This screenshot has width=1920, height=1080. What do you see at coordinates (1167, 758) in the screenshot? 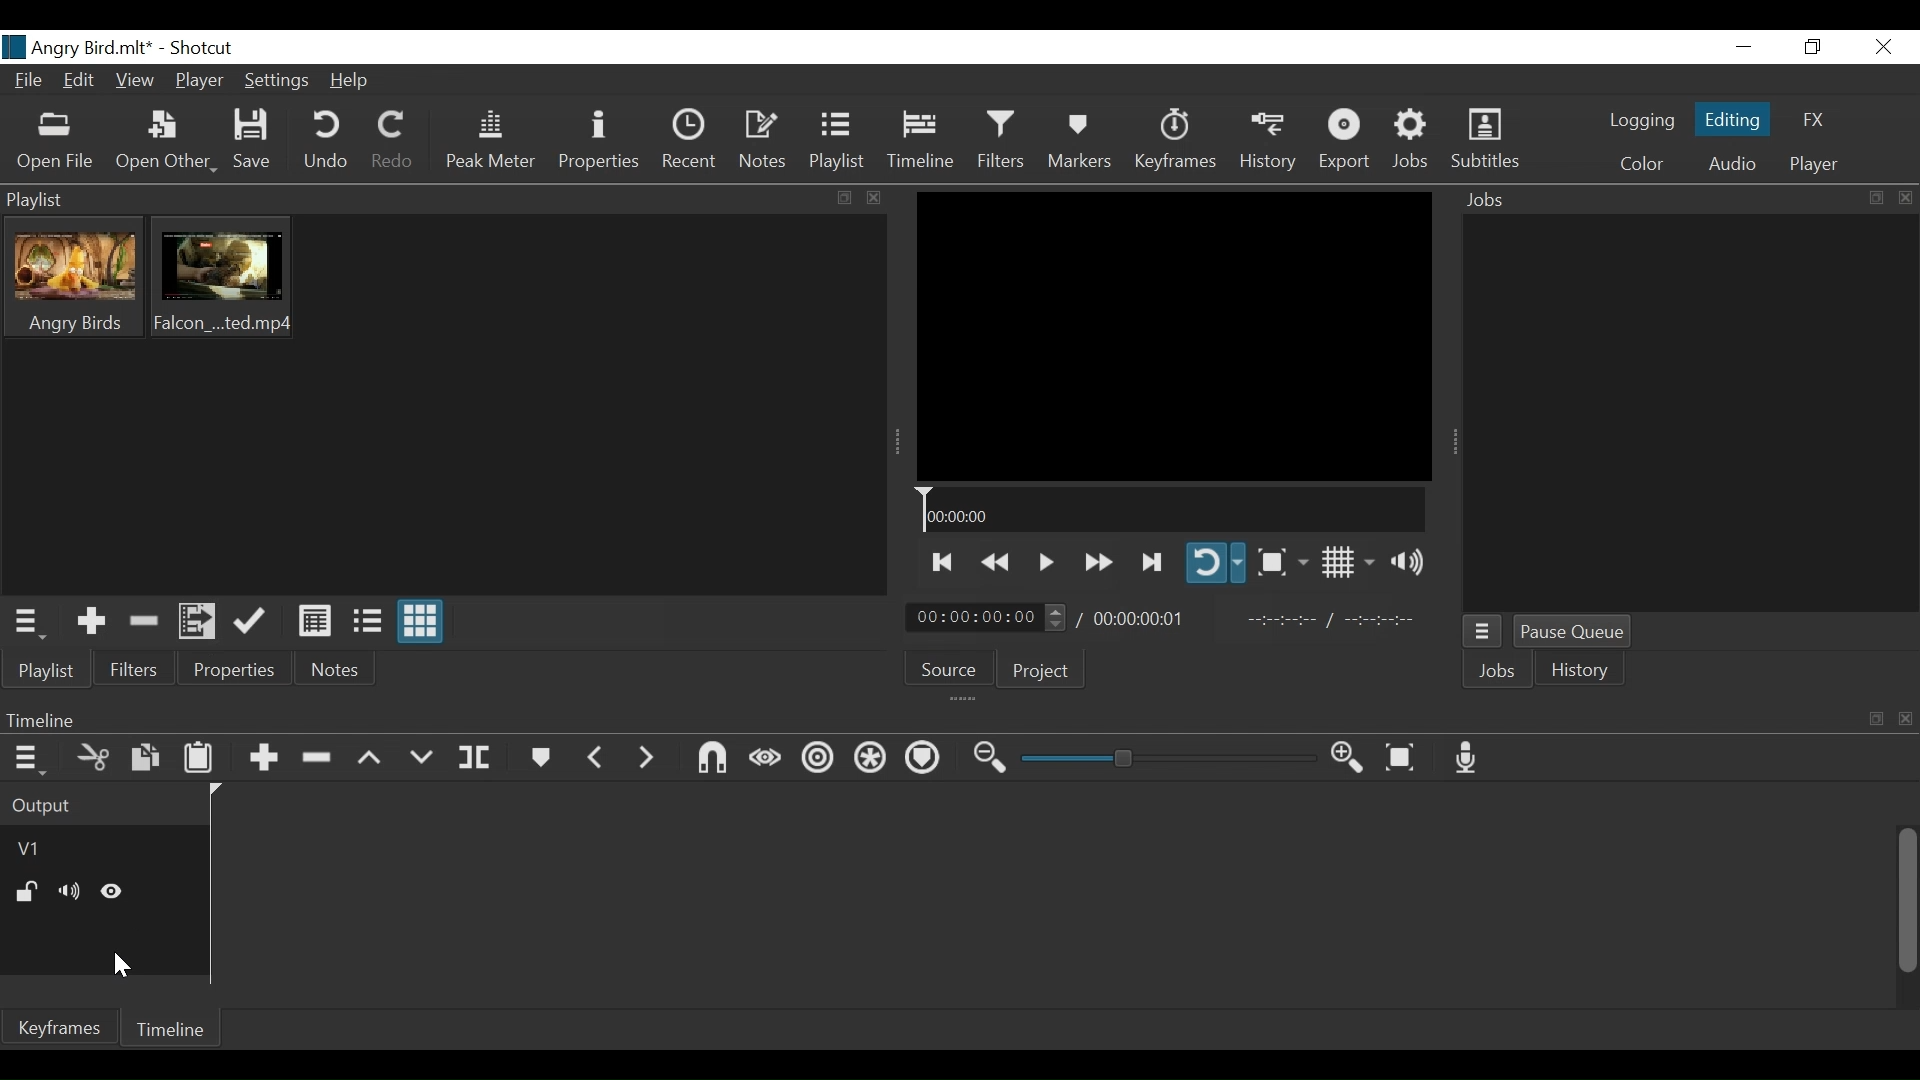
I see `Zoom slider` at bounding box center [1167, 758].